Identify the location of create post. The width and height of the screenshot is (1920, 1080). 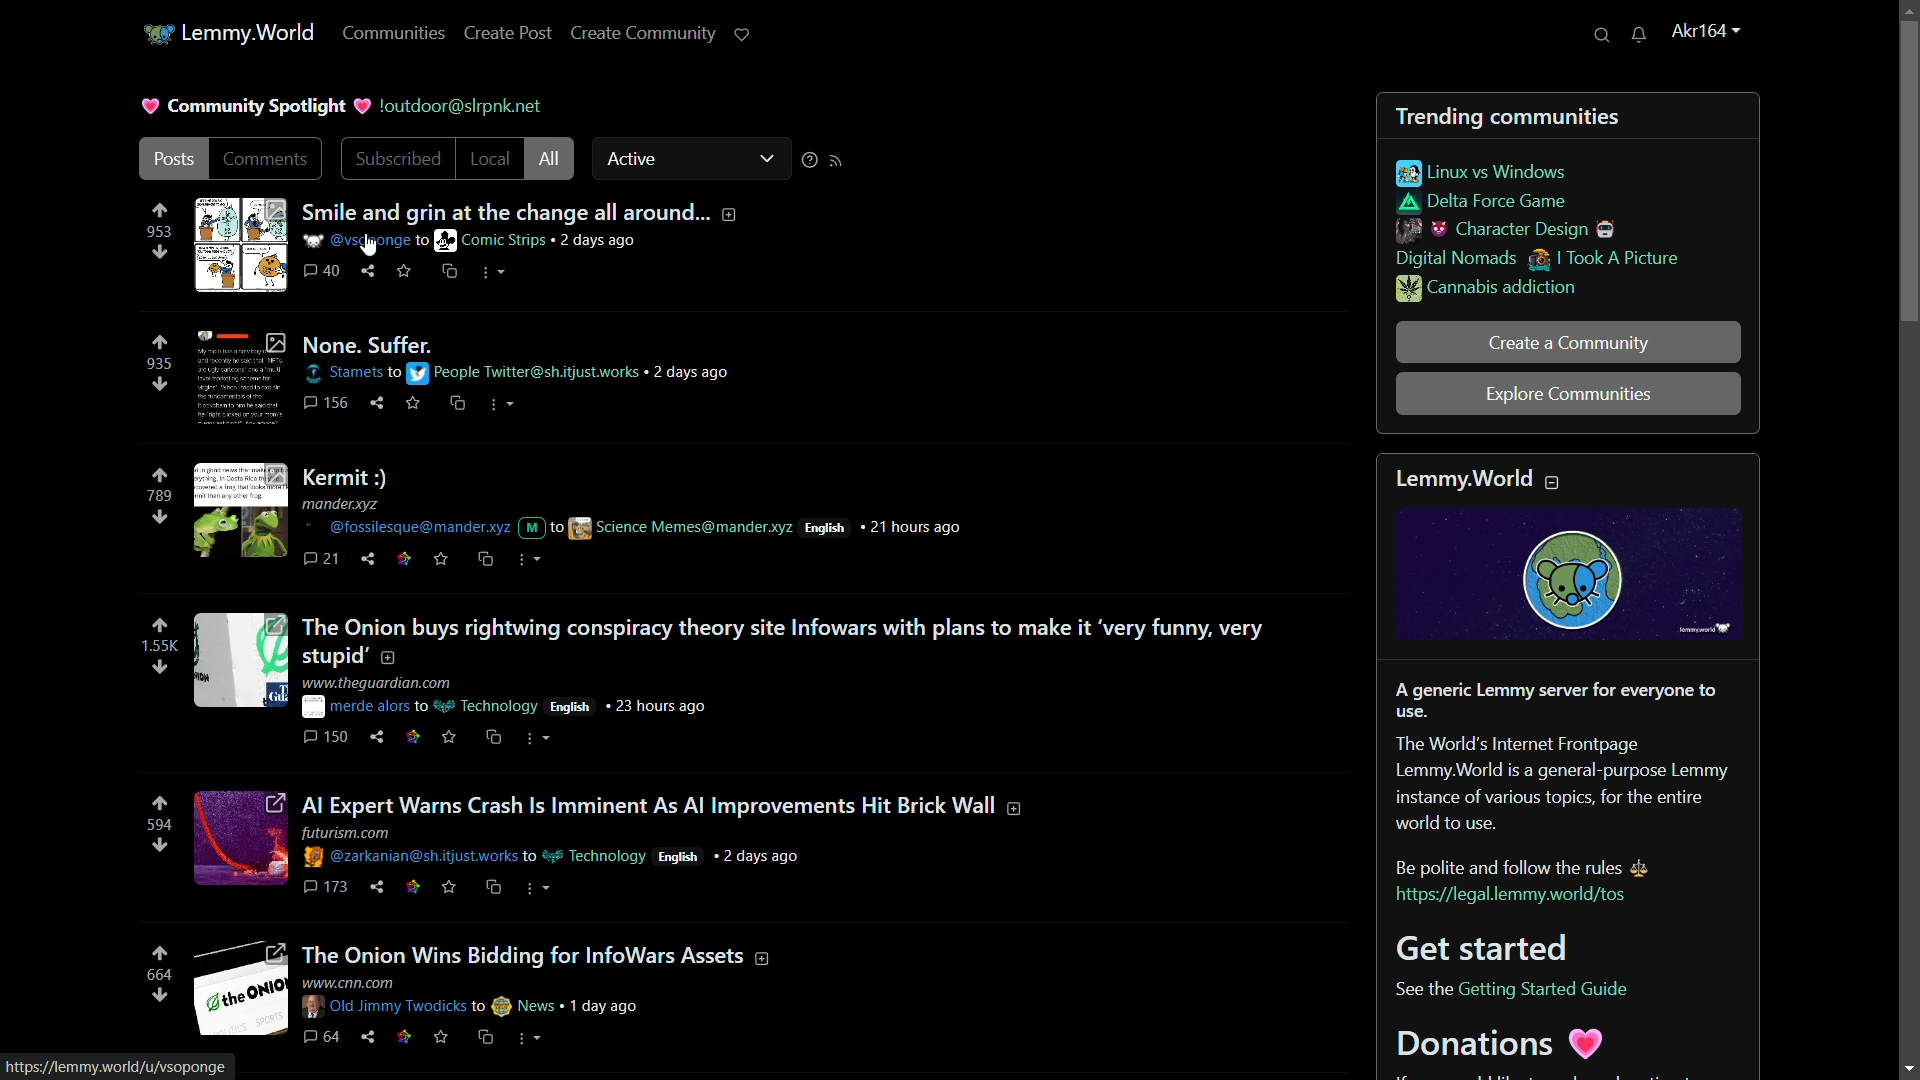
(508, 35).